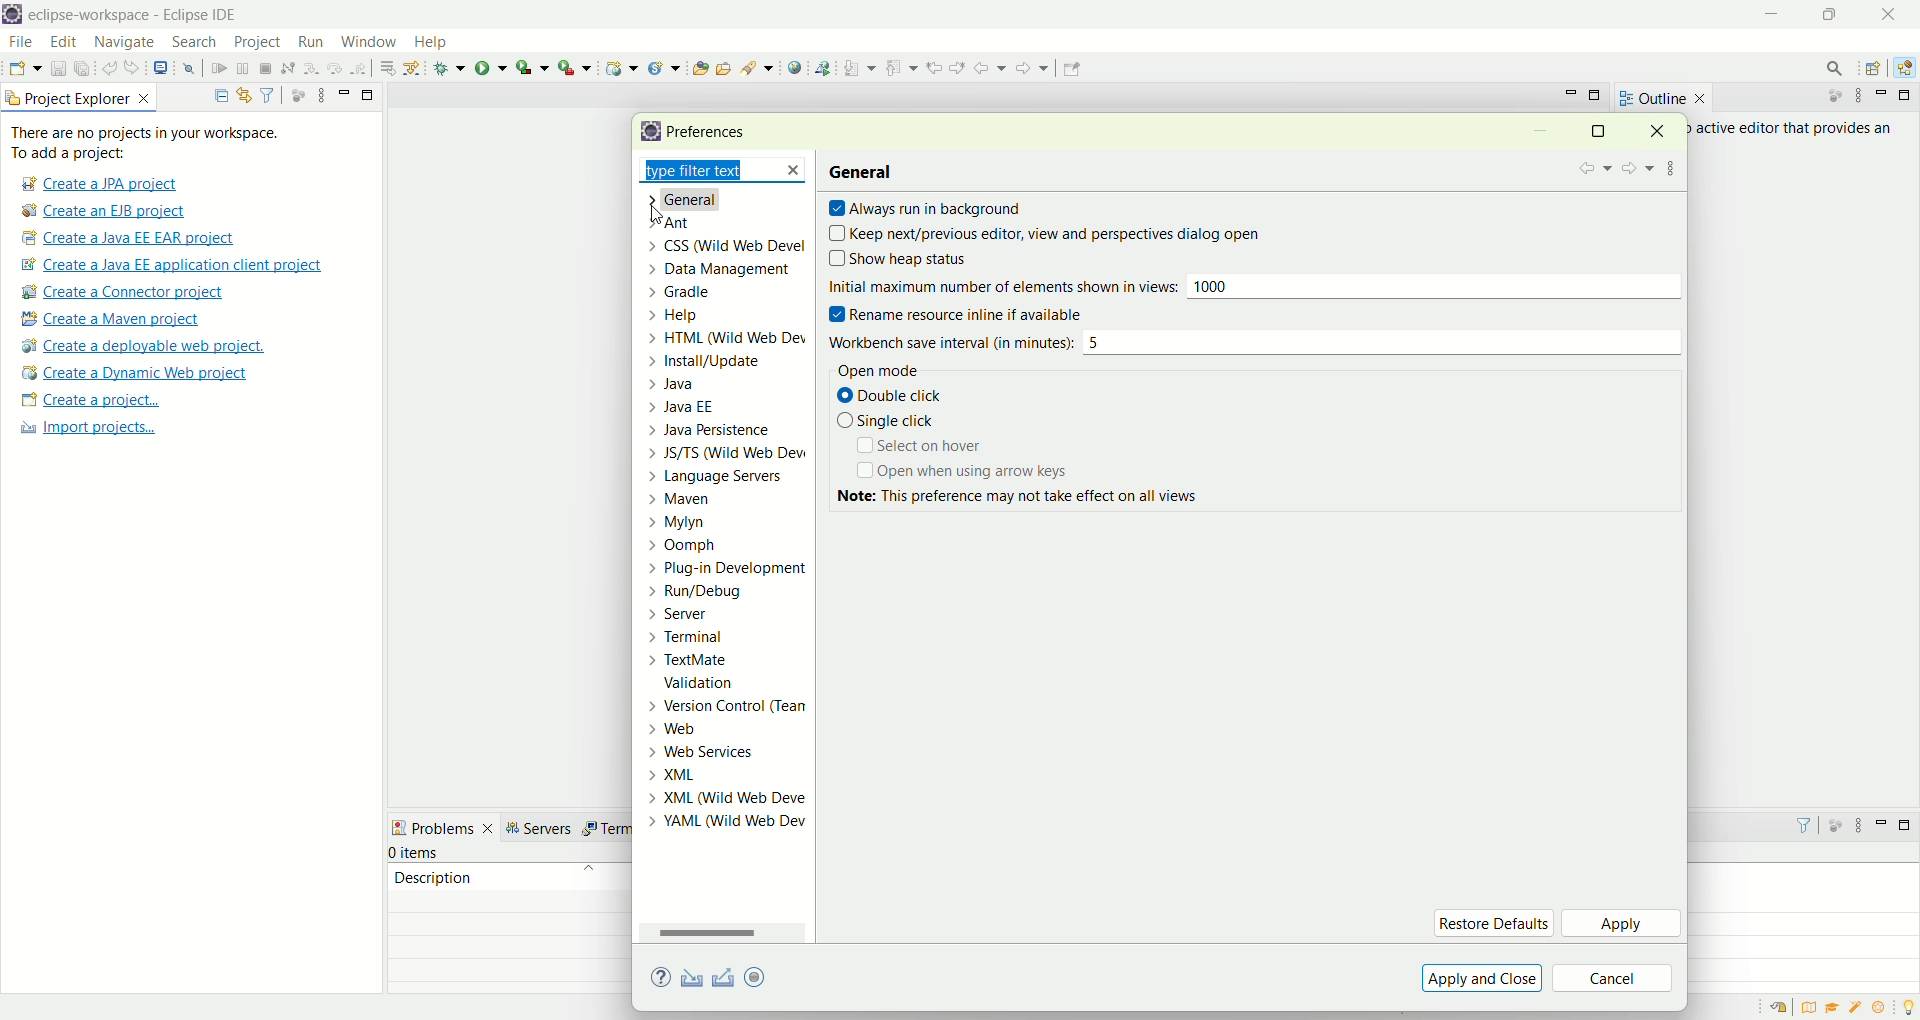 This screenshot has width=1920, height=1020. What do you see at coordinates (723, 247) in the screenshot?
I see `CSS` at bounding box center [723, 247].